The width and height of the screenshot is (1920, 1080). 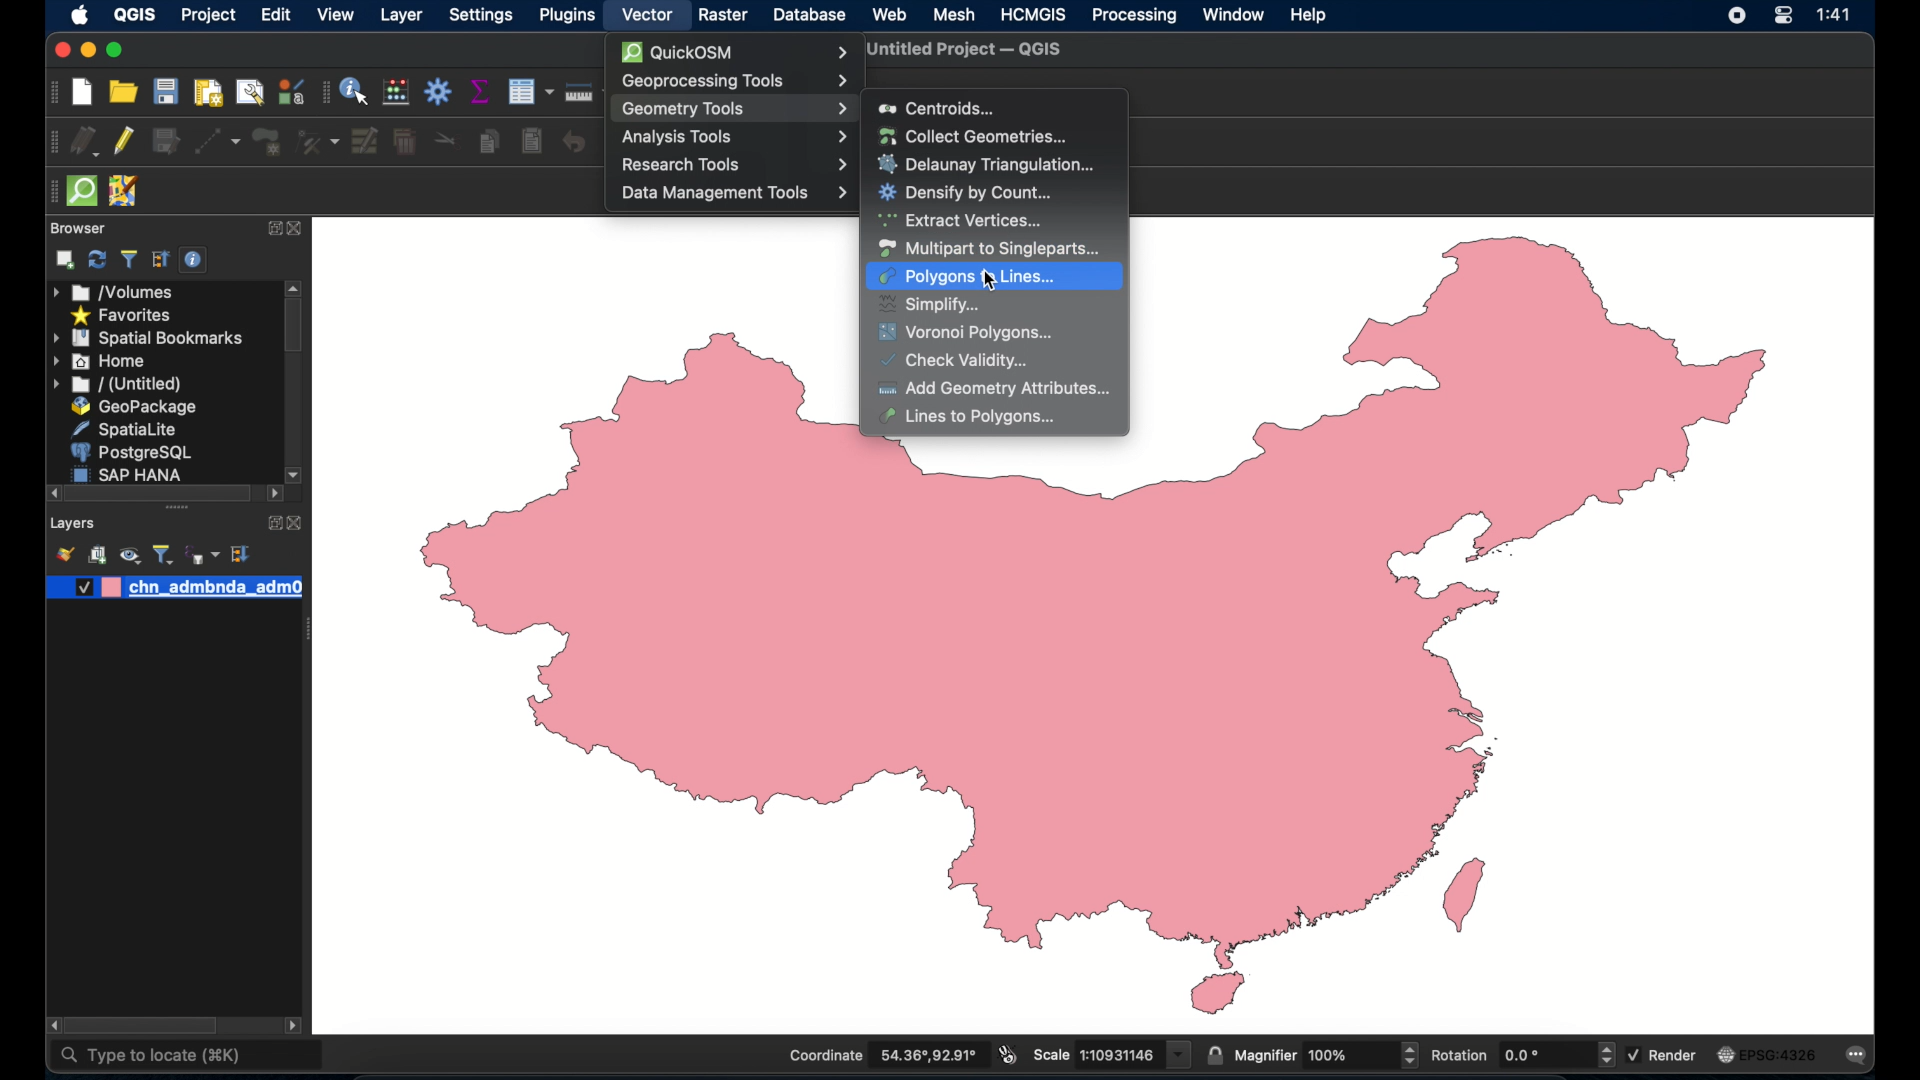 I want to click on jsomremote, so click(x=125, y=191).